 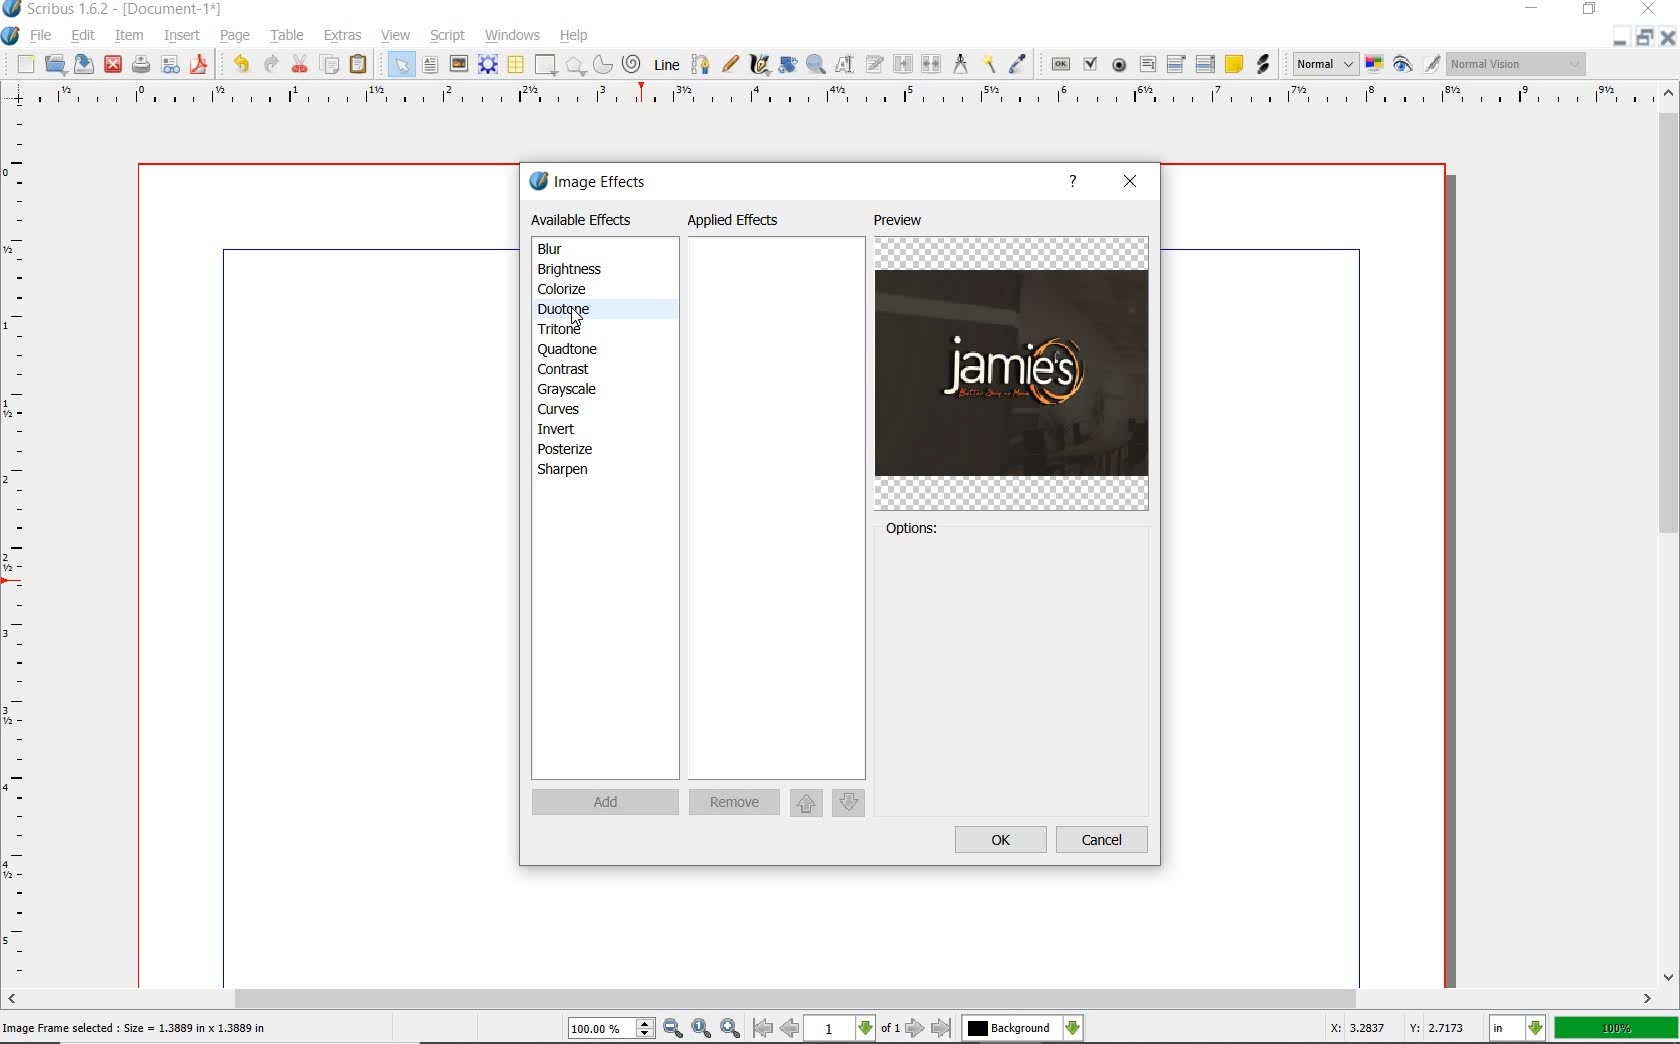 What do you see at coordinates (844, 64) in the screenshot?
I see `edit contents of frame` at bounding box center [844, 64].